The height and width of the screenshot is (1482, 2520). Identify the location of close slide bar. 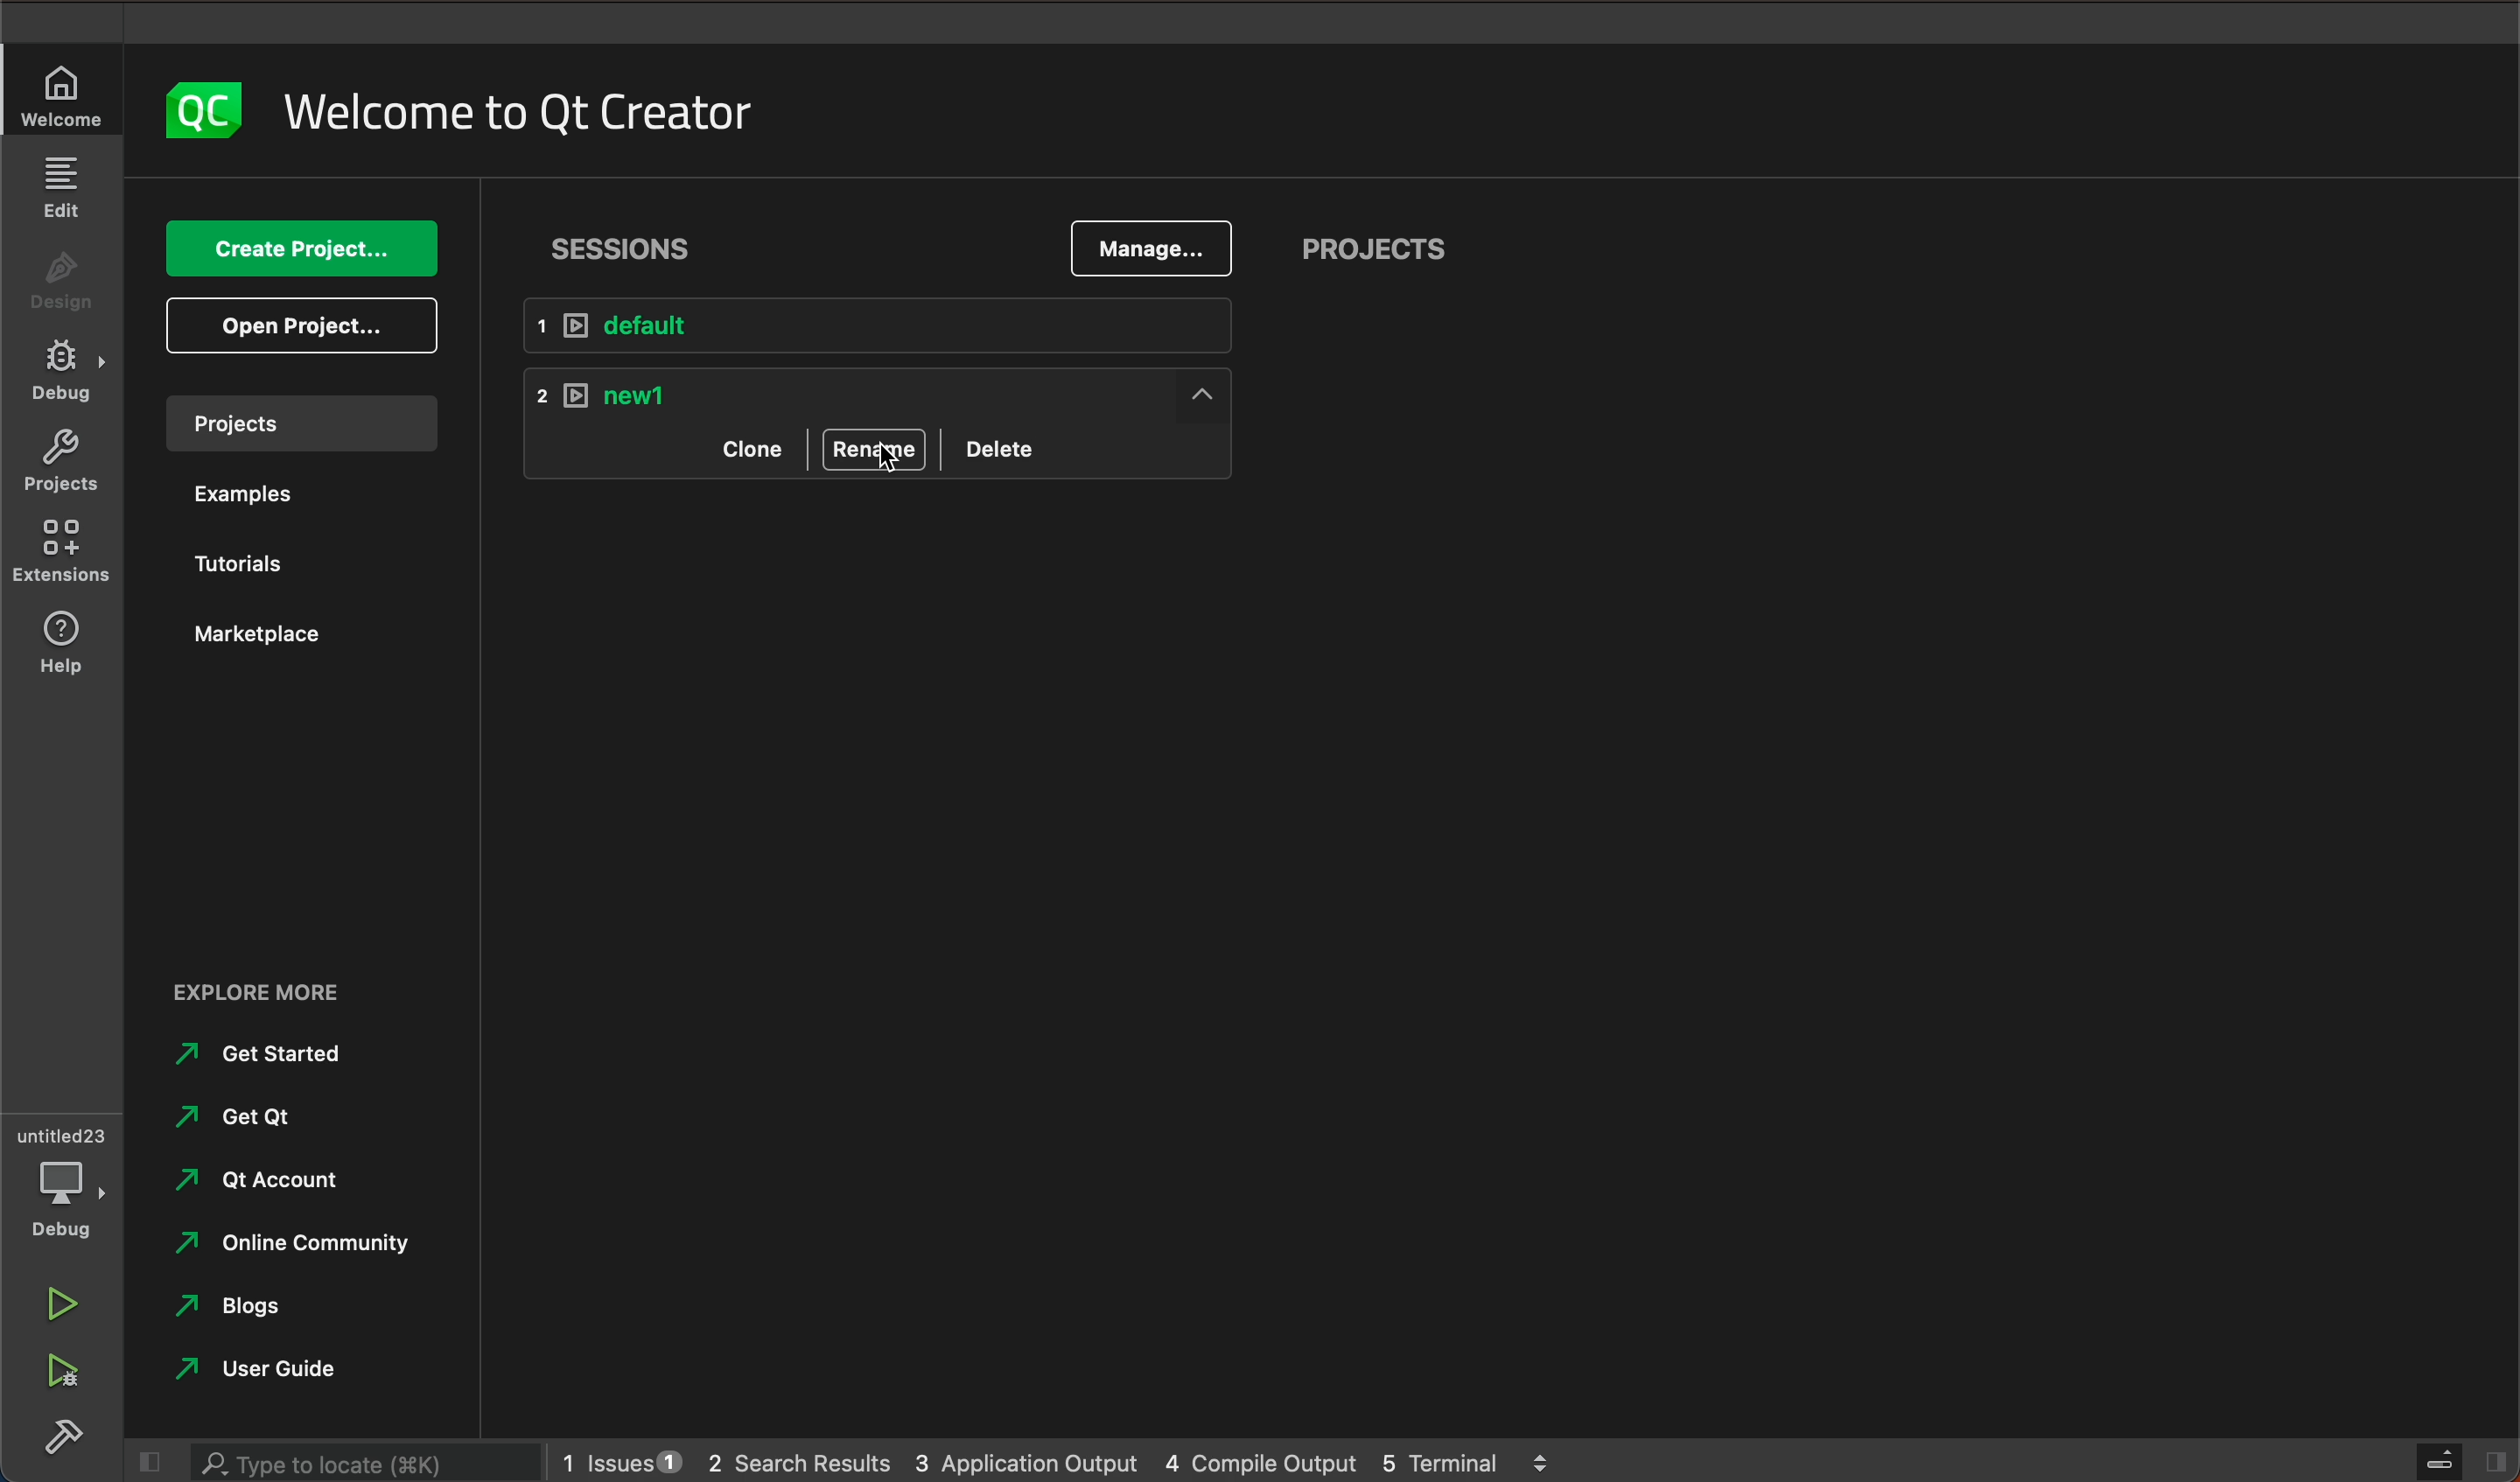
(2455, 1461).